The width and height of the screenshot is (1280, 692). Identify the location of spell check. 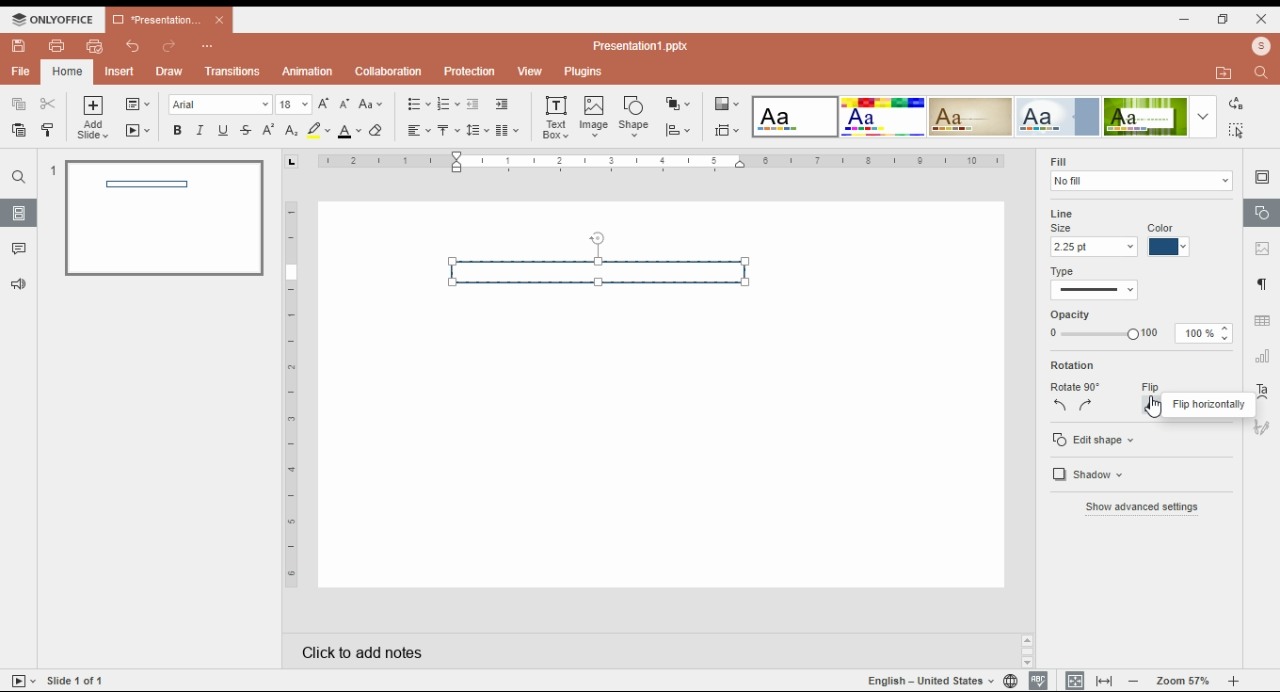
(1039, 681).